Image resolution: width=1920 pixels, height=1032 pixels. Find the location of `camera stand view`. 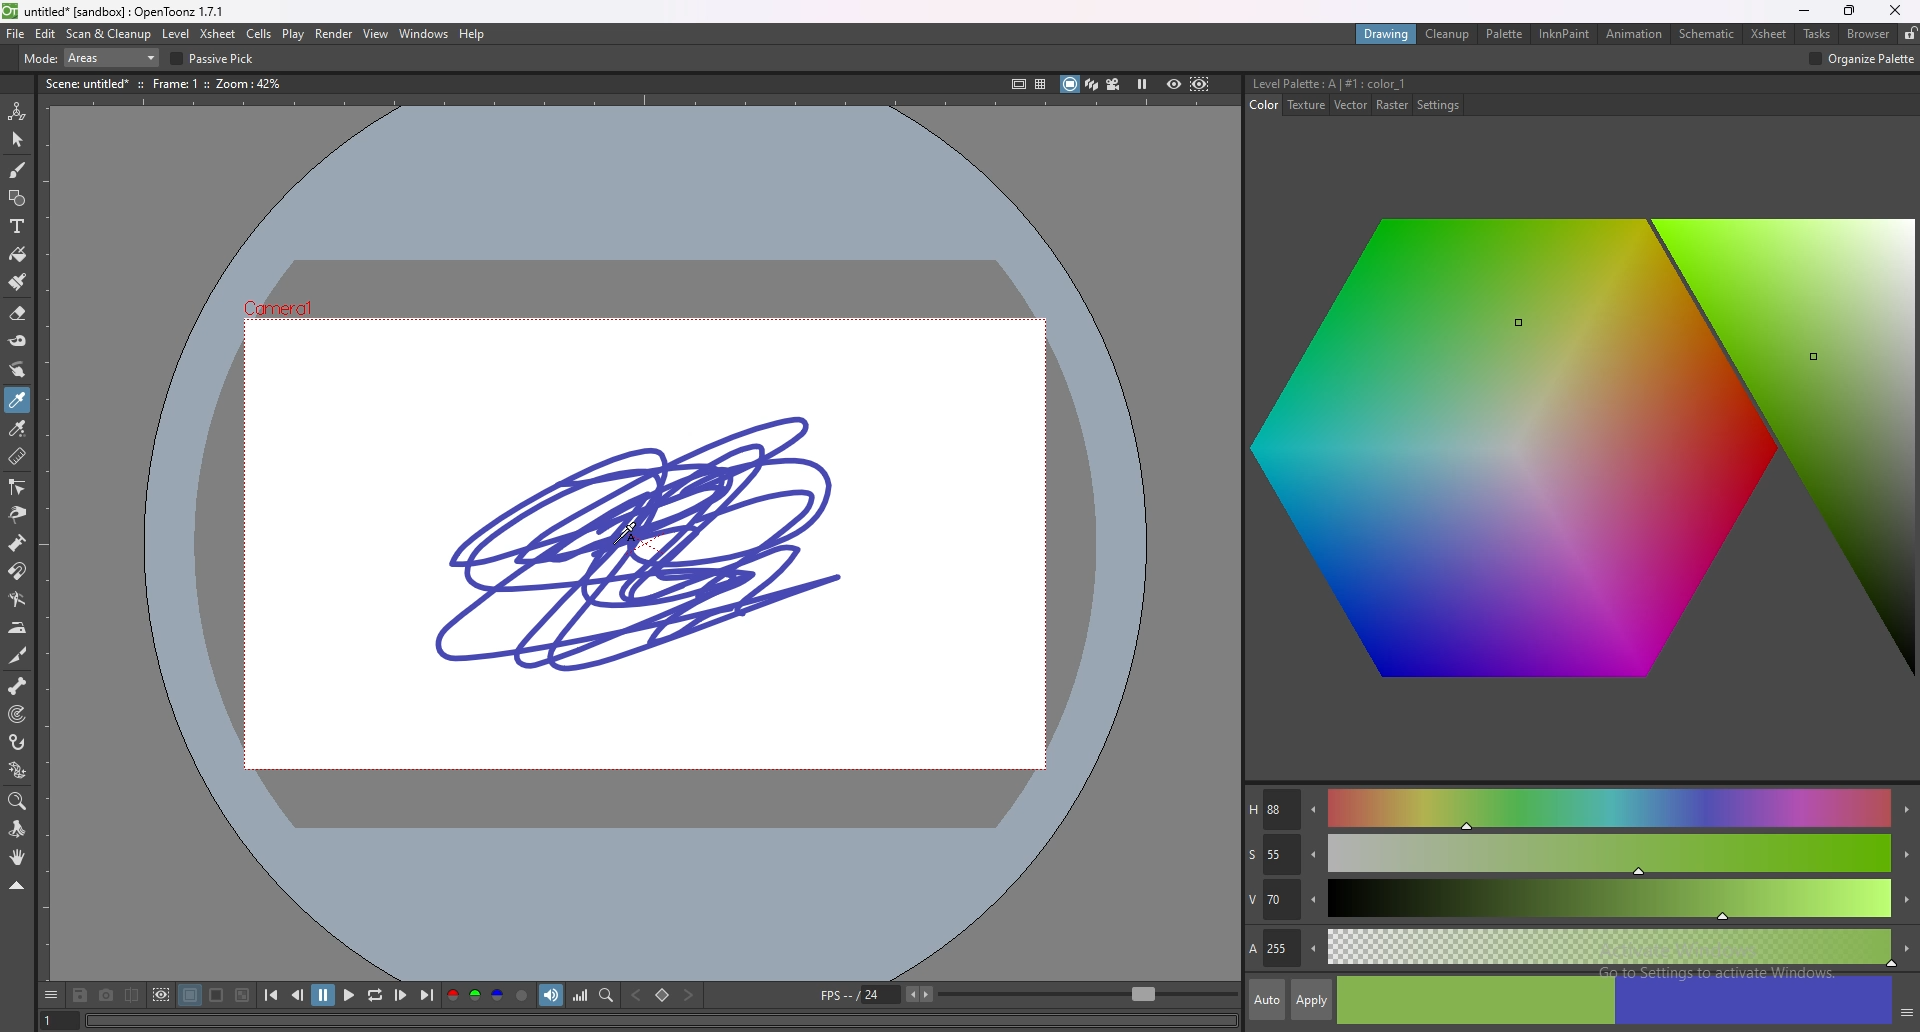

camera stand view is located at coordinates (1068, 84).